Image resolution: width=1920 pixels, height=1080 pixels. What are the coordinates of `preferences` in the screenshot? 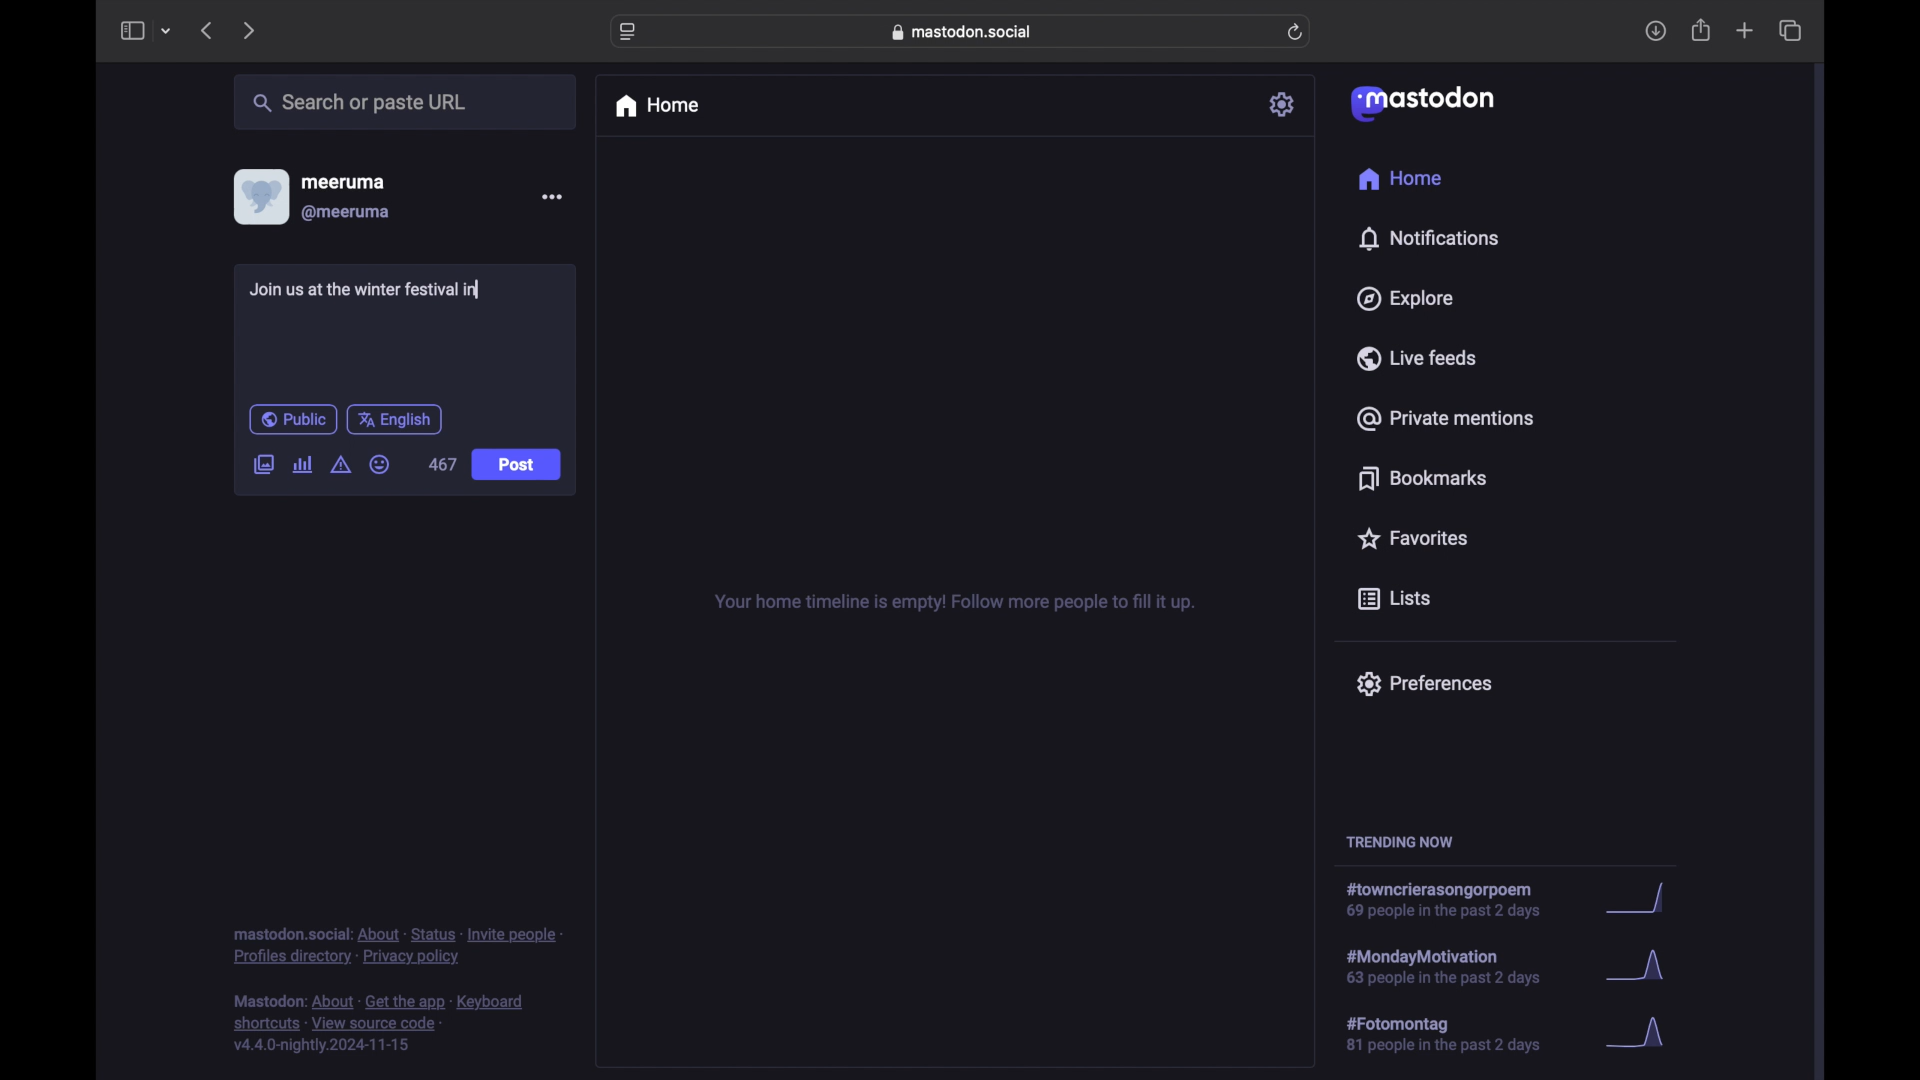 It's located at (1423, 682).